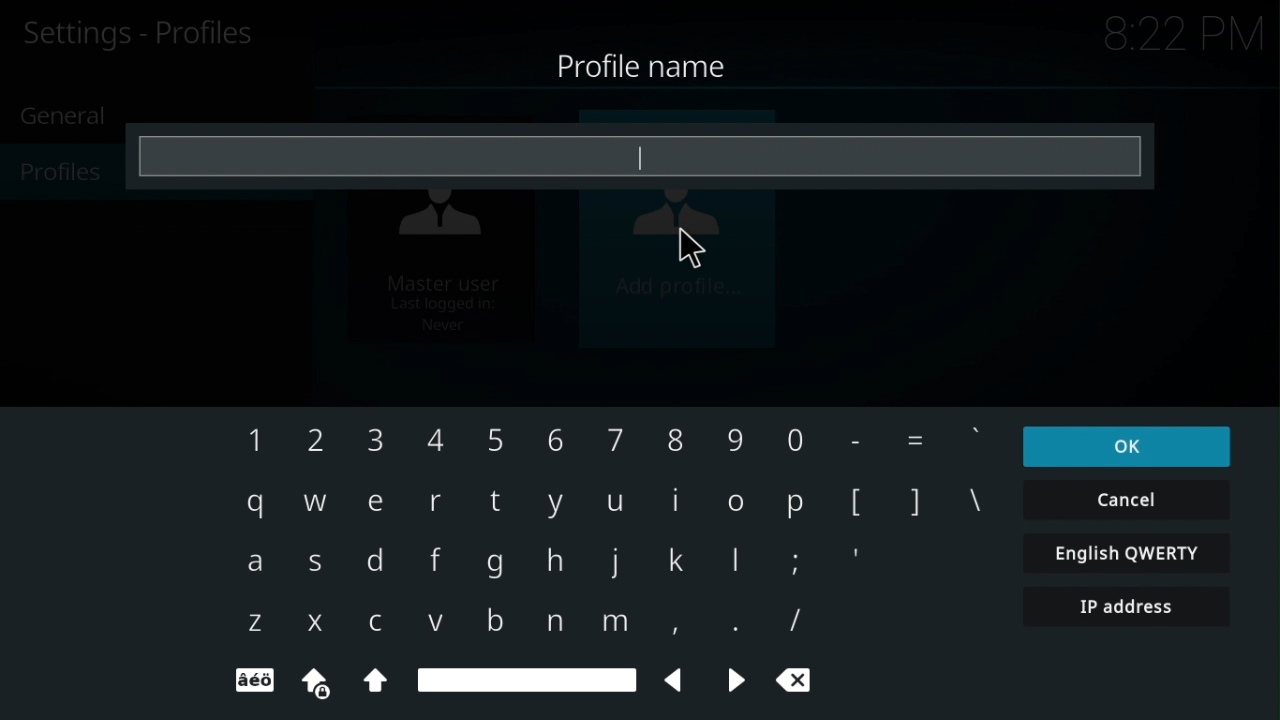 The height and width of the screenshot is (720, 1280). Describe the element at coordinates (1129, 607) in the screenshot. I see `IP address` at that location.